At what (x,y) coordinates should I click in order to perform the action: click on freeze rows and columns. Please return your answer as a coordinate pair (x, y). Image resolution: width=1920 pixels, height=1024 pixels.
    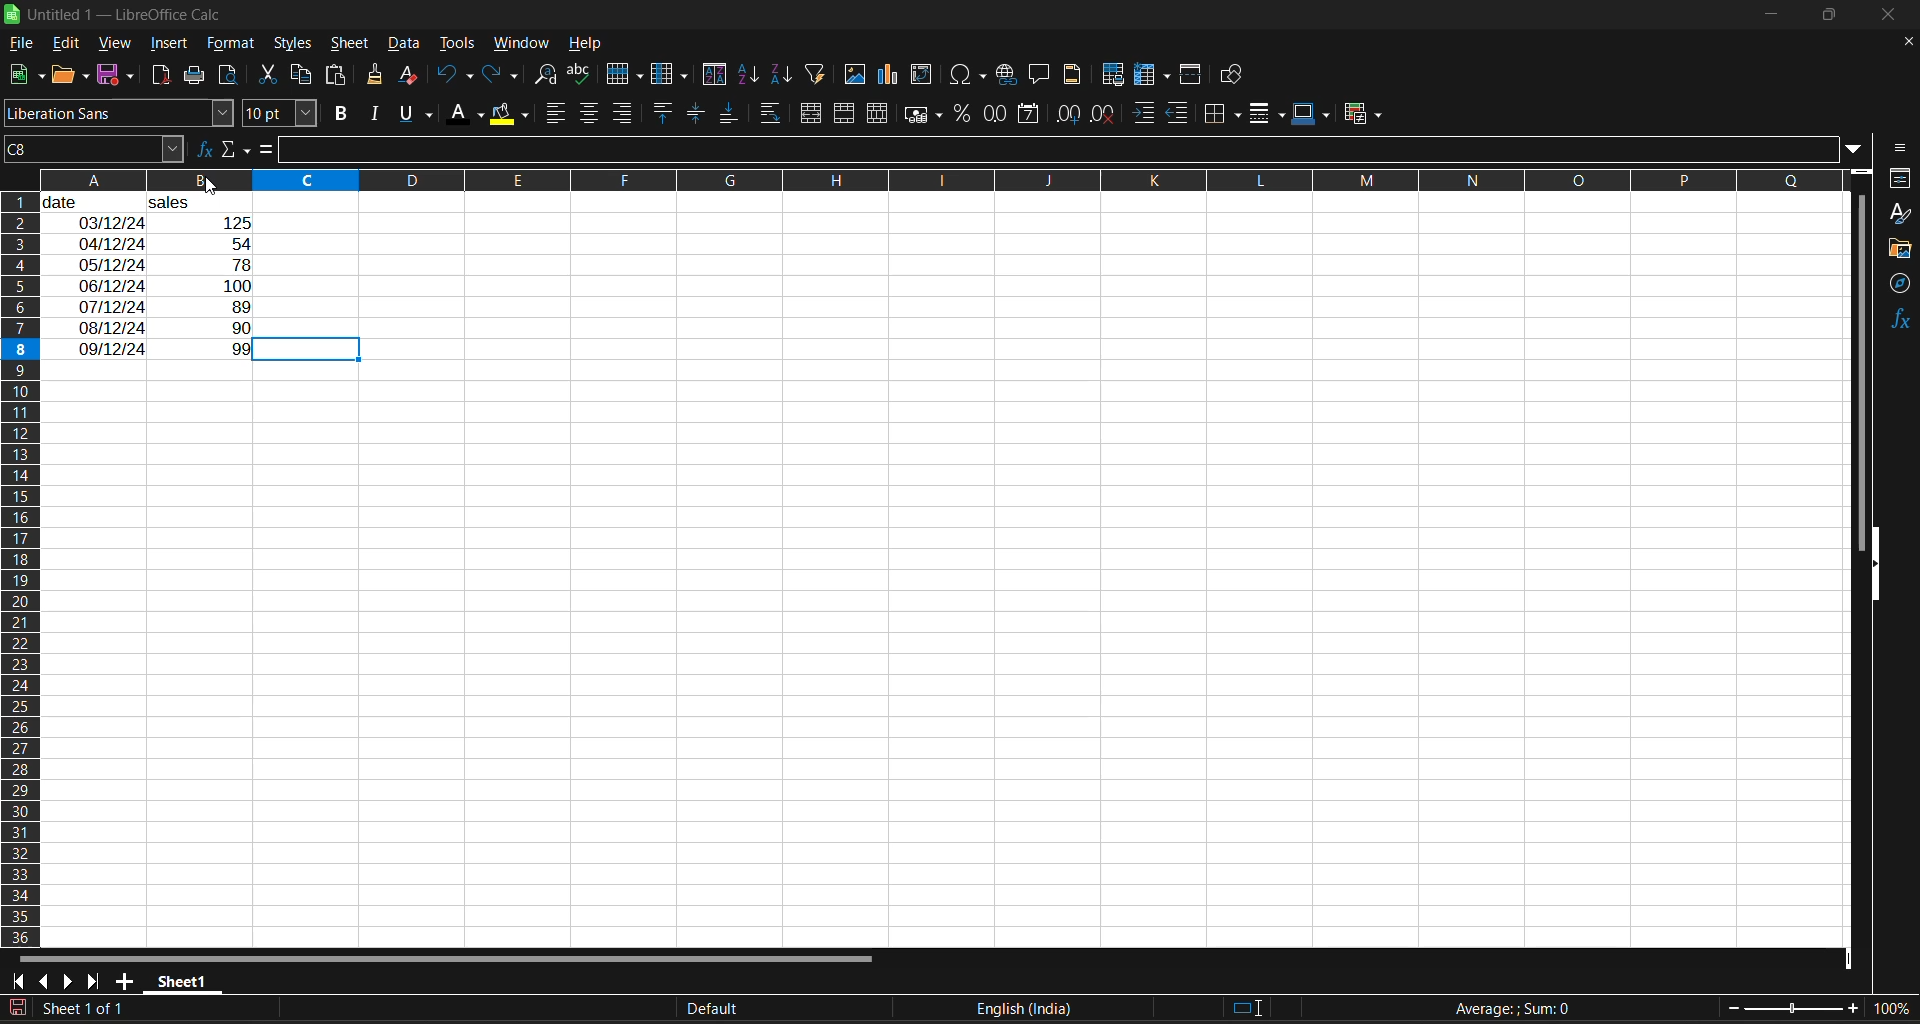
    Looking at the image, I should click on (1152, 76).